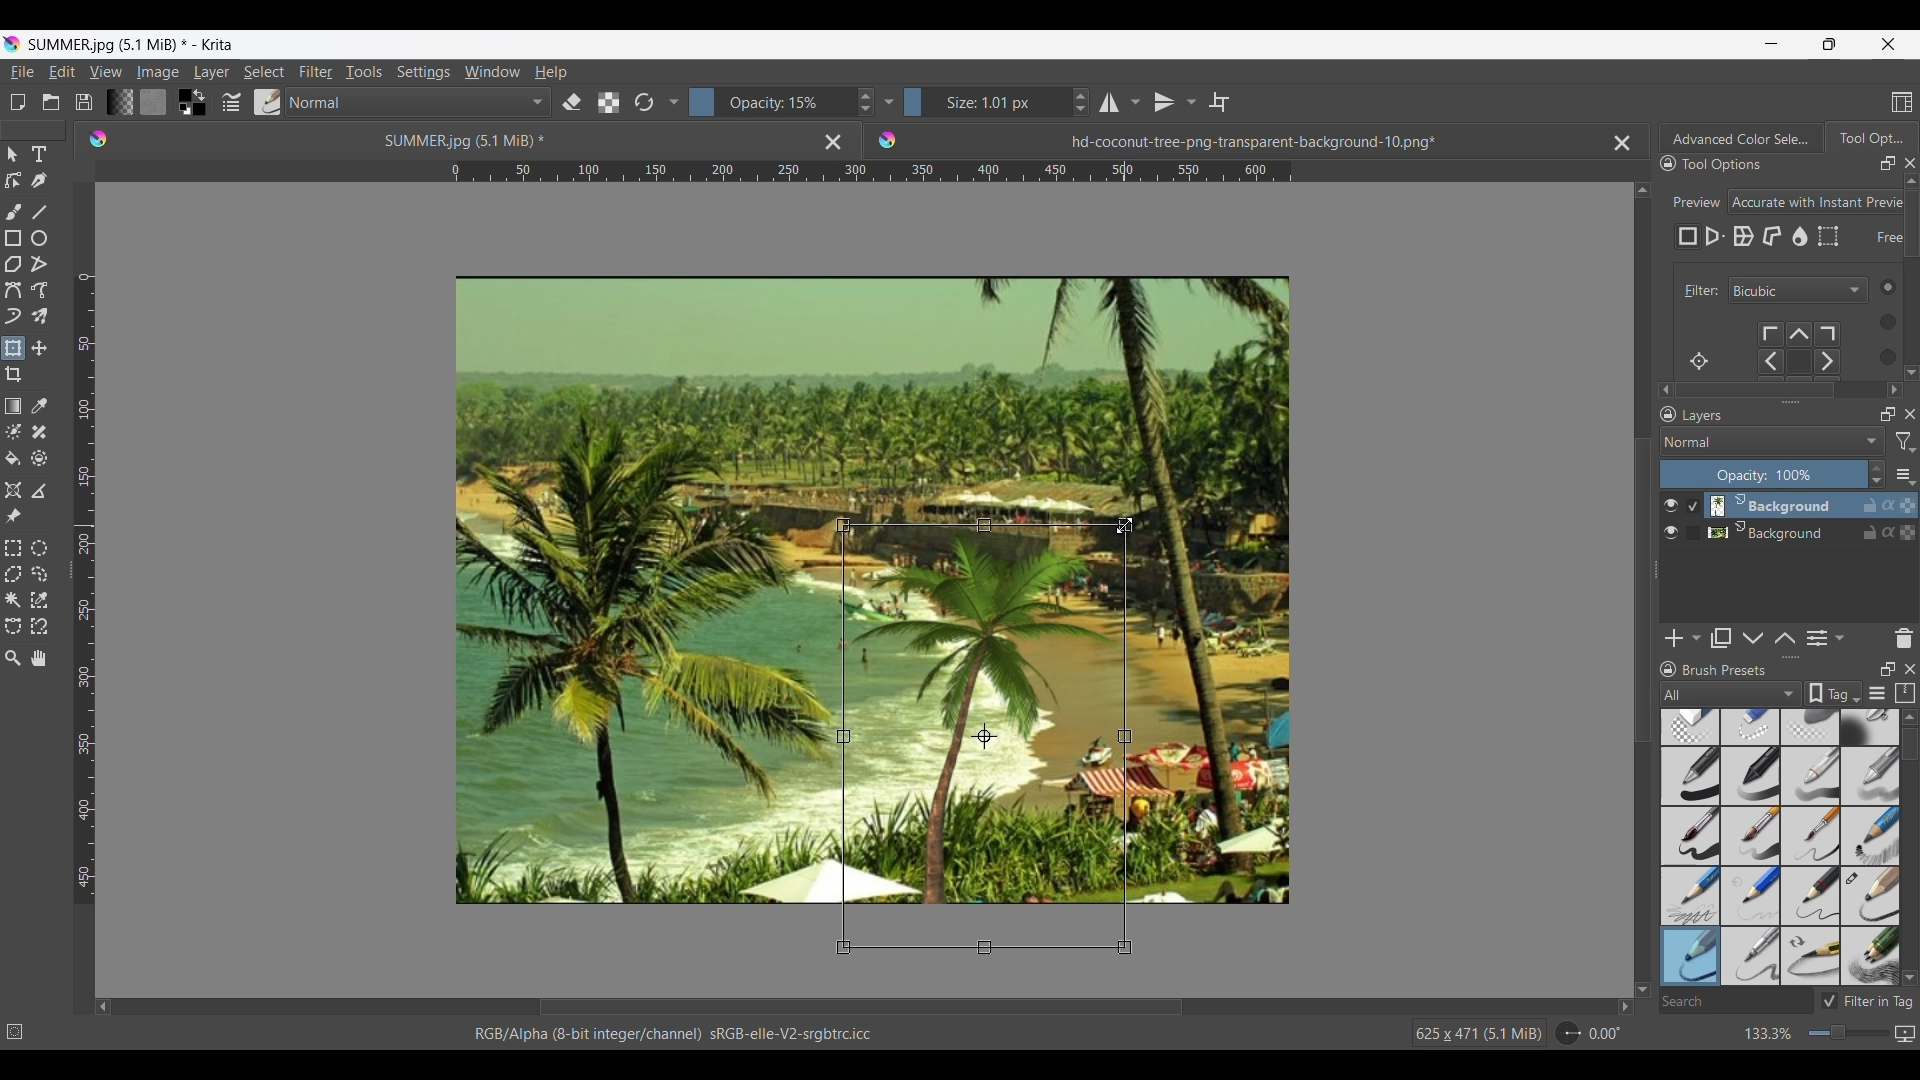  Describe the element at coordinates (1870, 727) in the screenshot. I see `airbrush soft` at that location.